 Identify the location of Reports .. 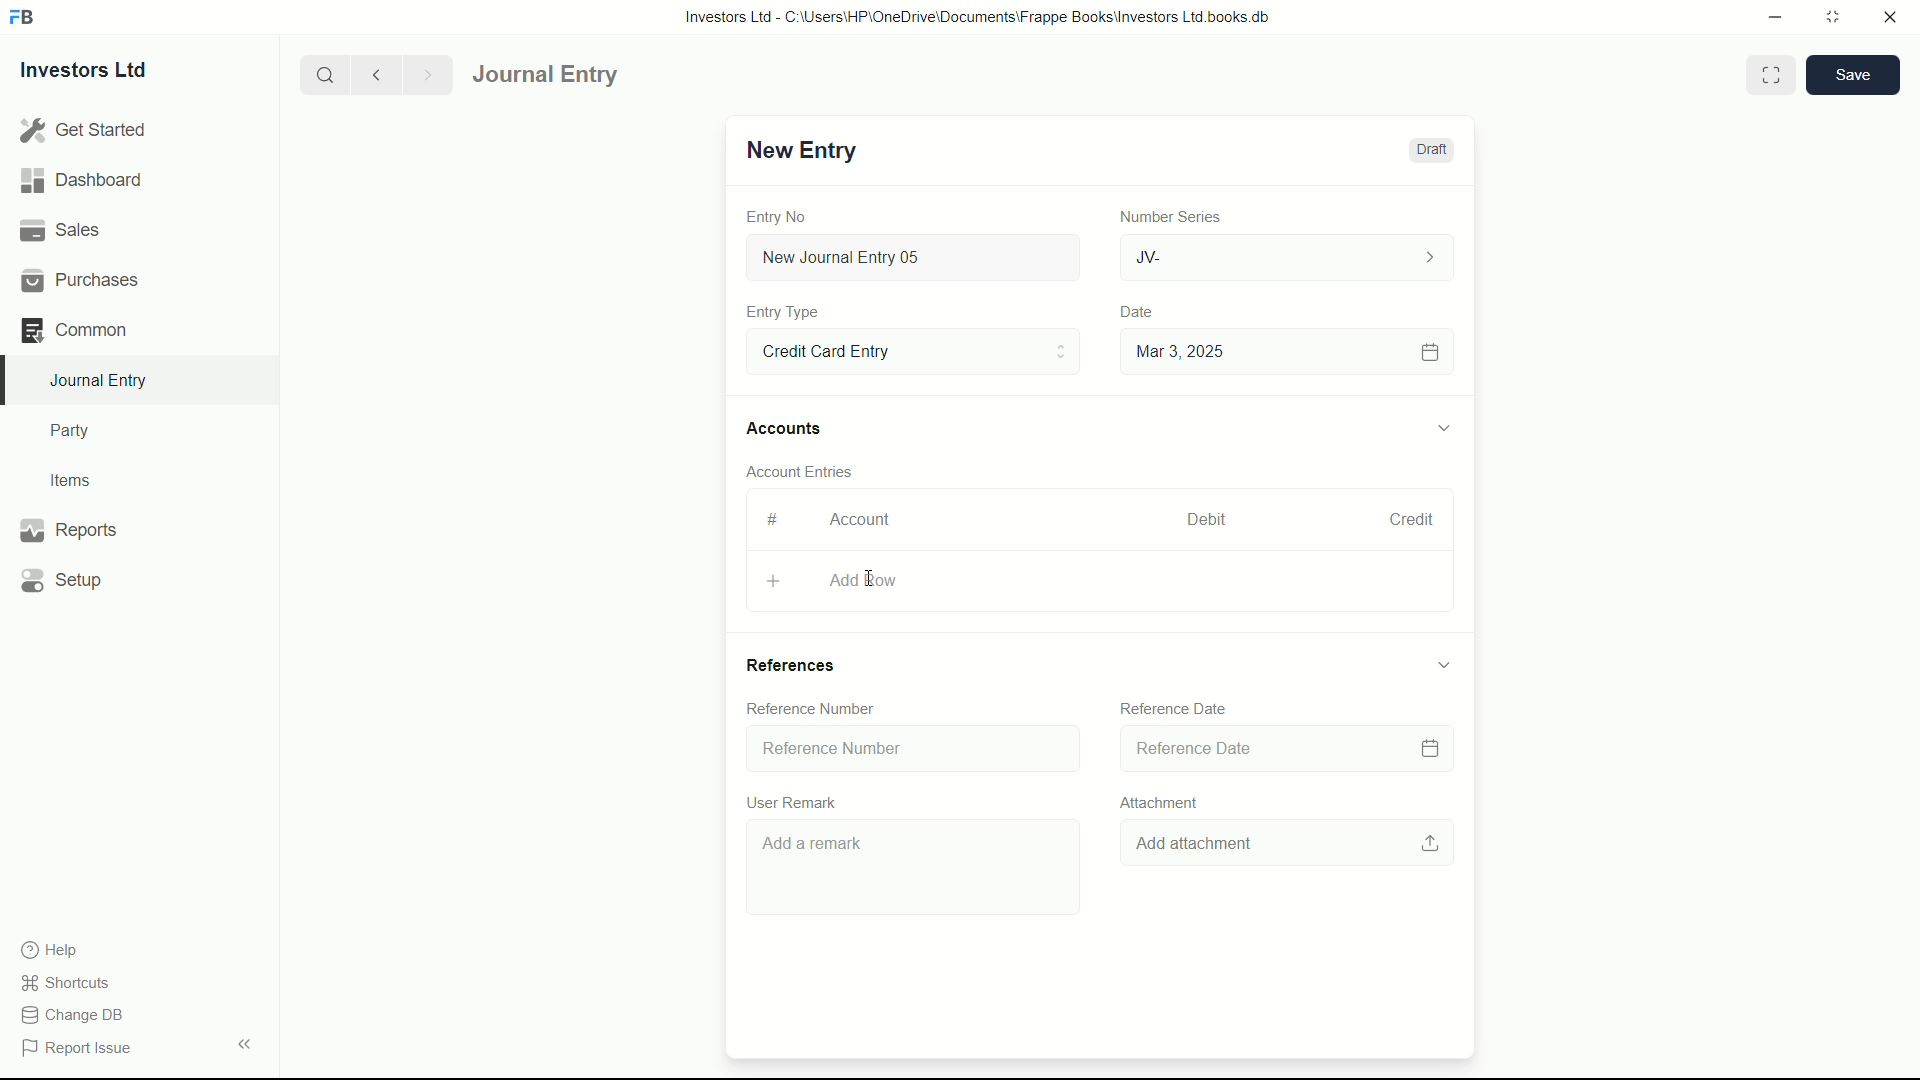
(68, 527).